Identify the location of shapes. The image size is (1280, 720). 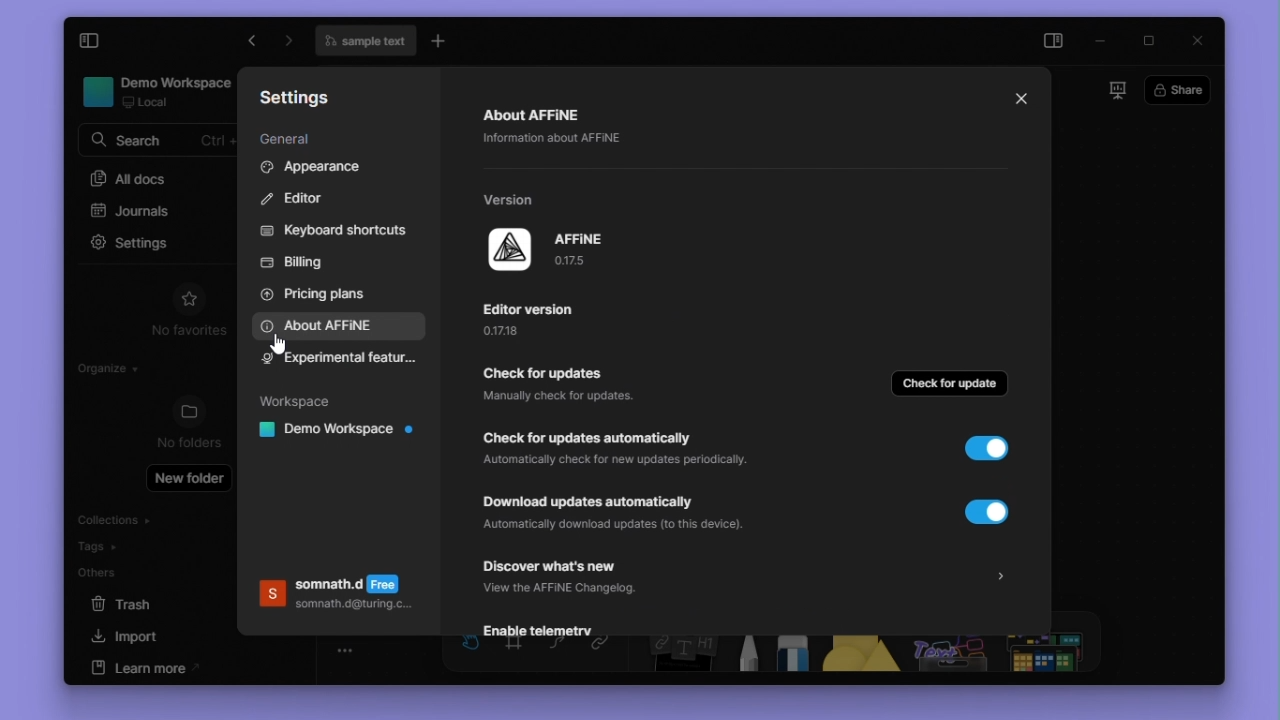
(862, 653).